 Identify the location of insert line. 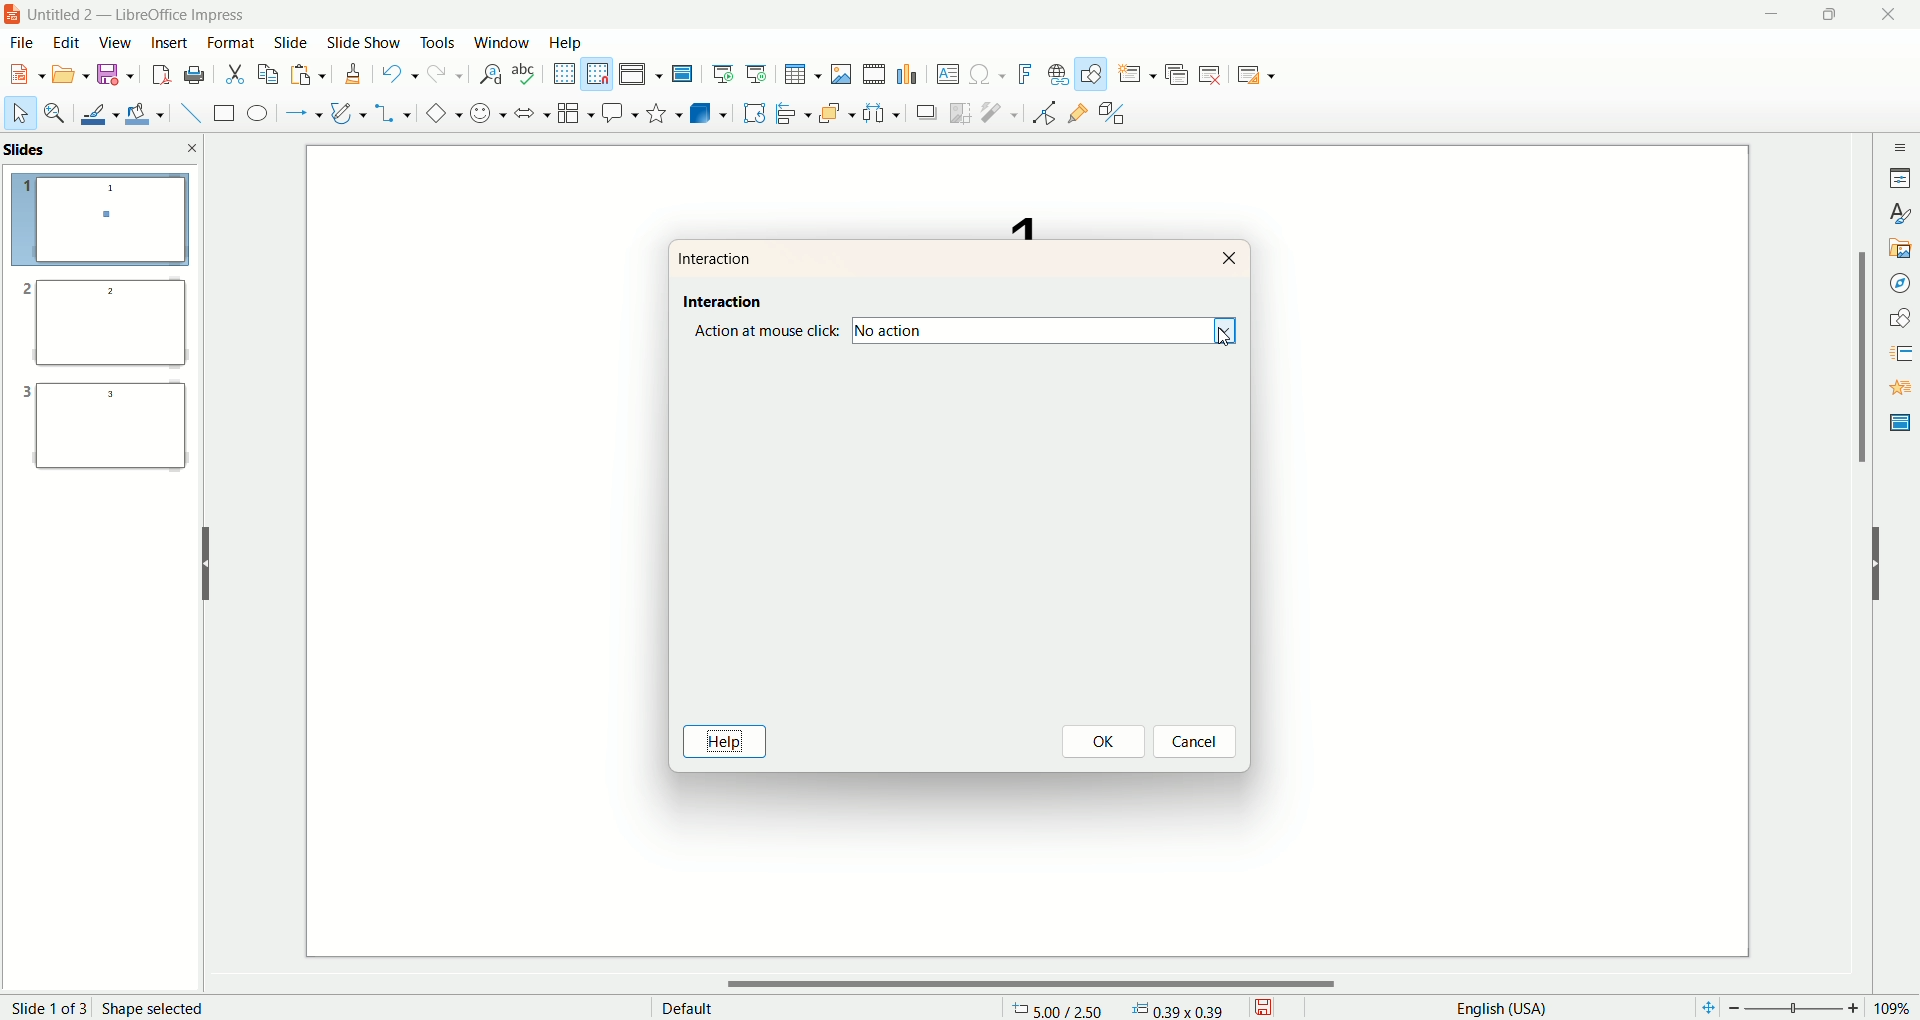
(184, 113).